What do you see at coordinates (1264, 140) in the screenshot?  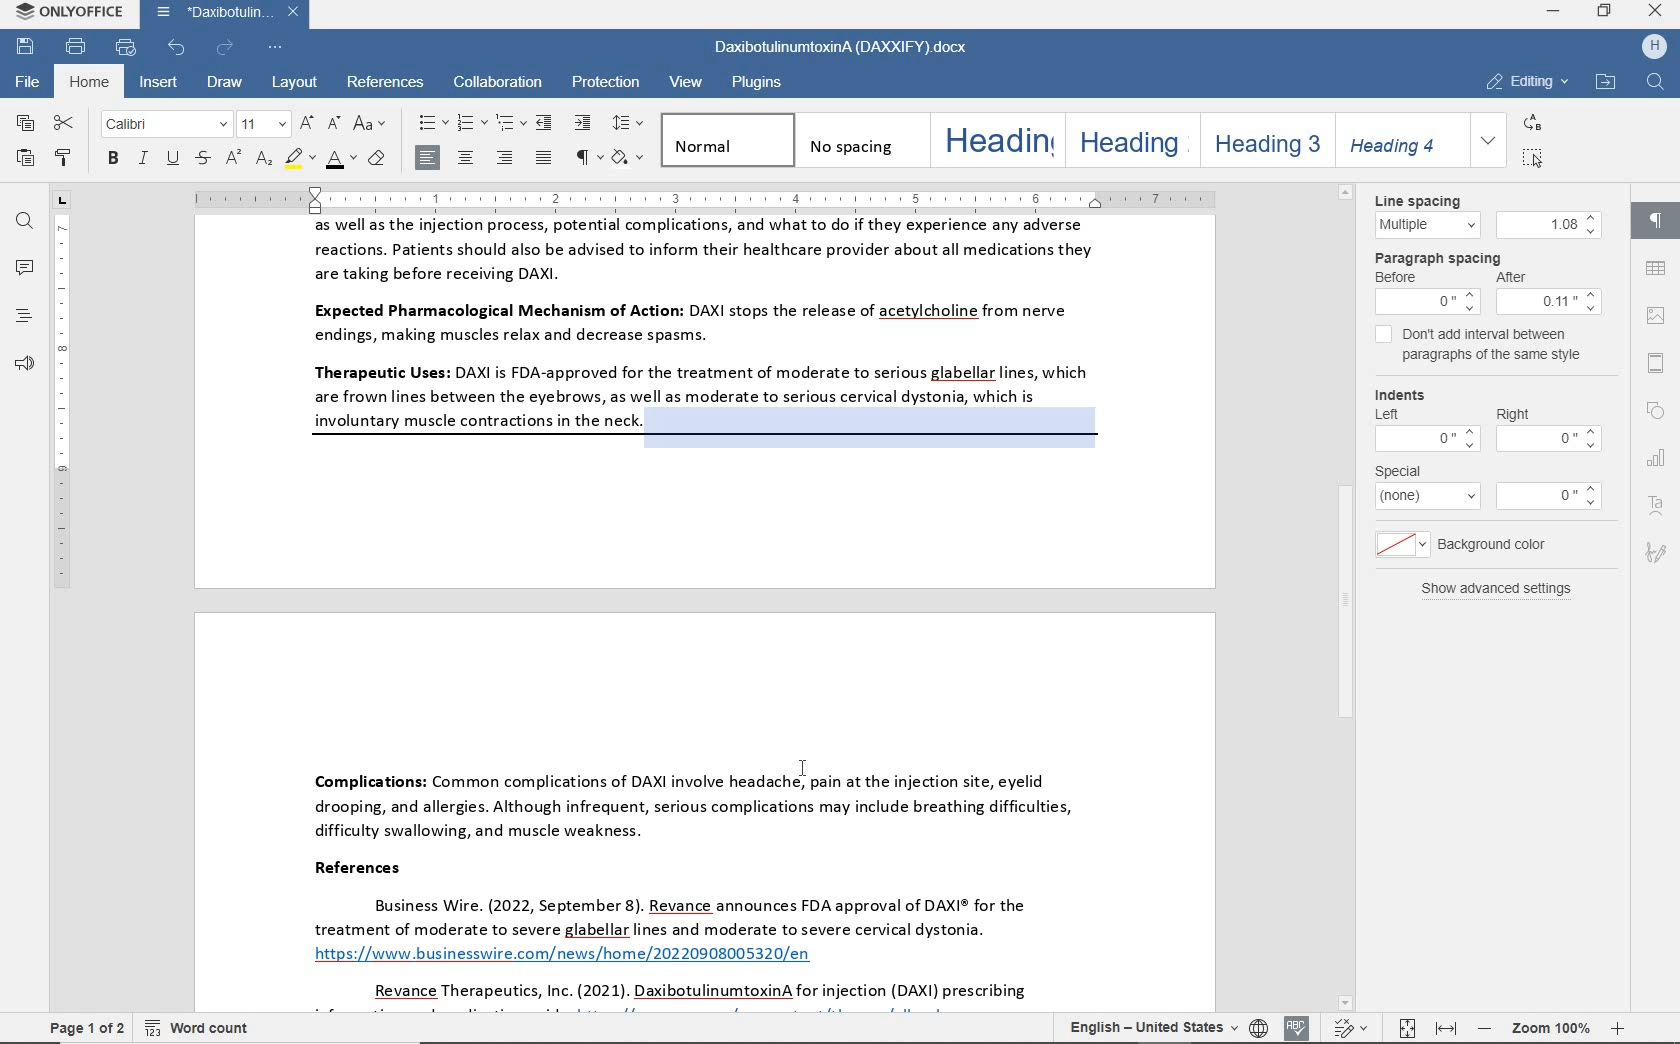 I see `heading 3` at bounding box center [1264, 140].